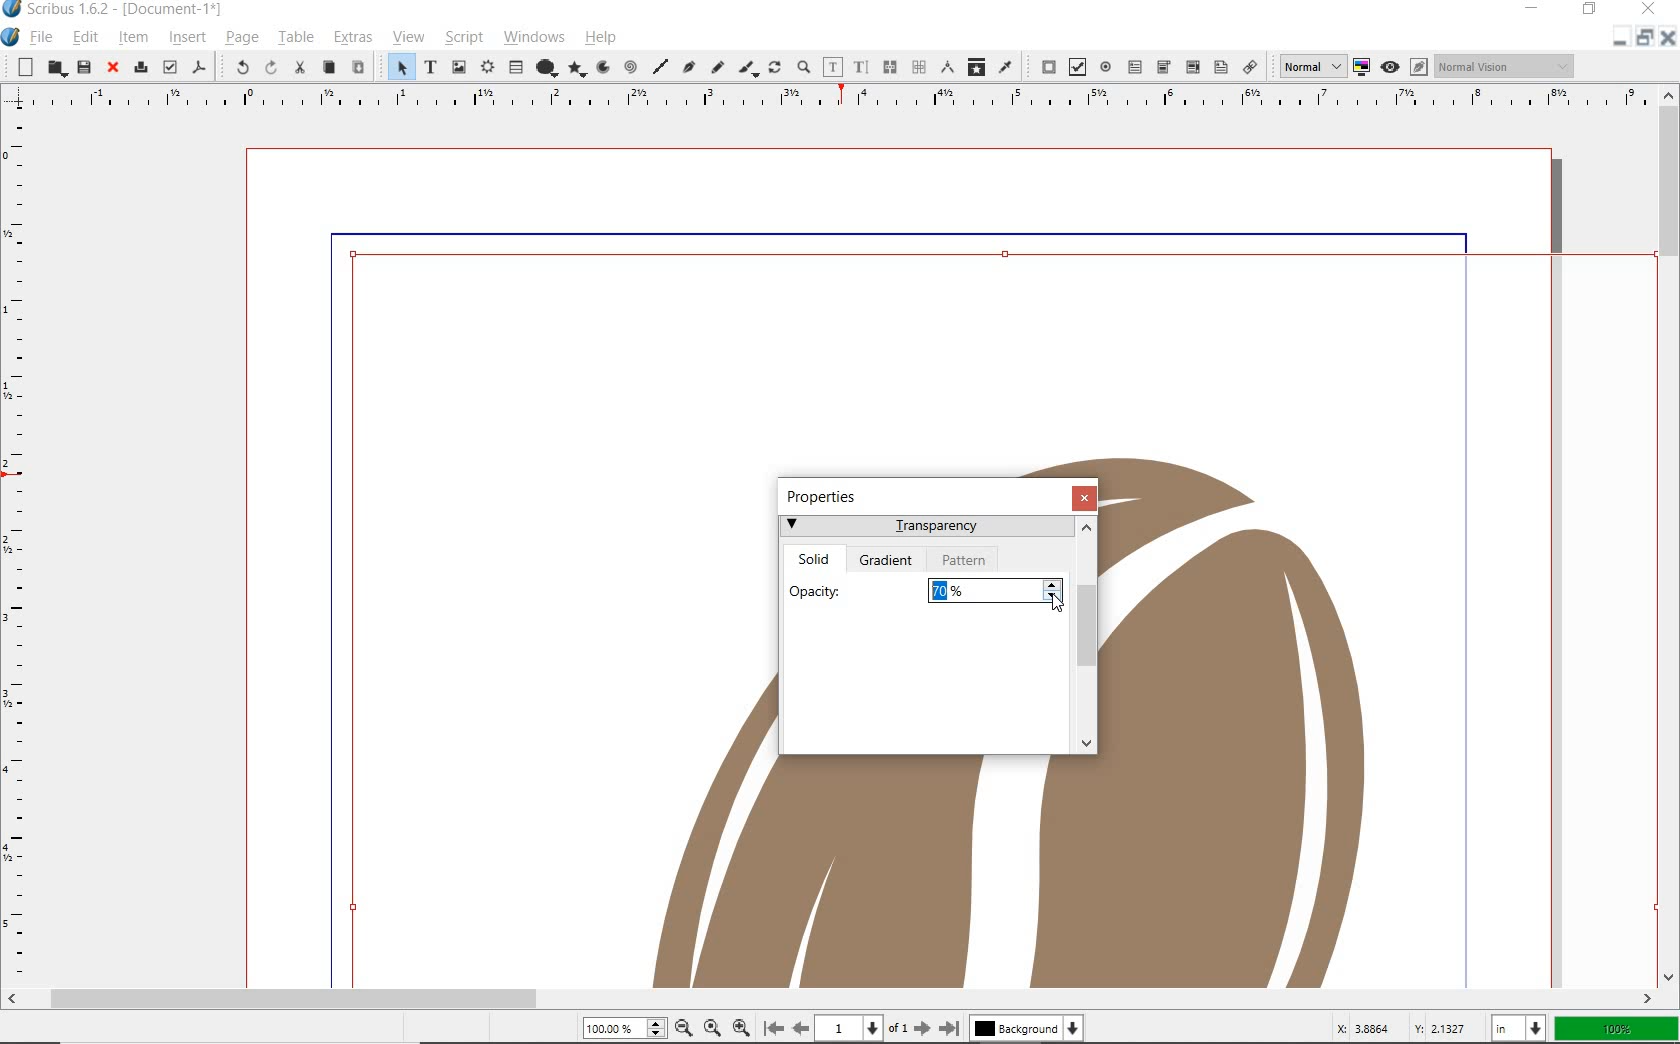 The image size is (1680, 1044). Describe the element at coordinates (1086, 637) in the screenshot. I see `Scroll Bar` at that location.